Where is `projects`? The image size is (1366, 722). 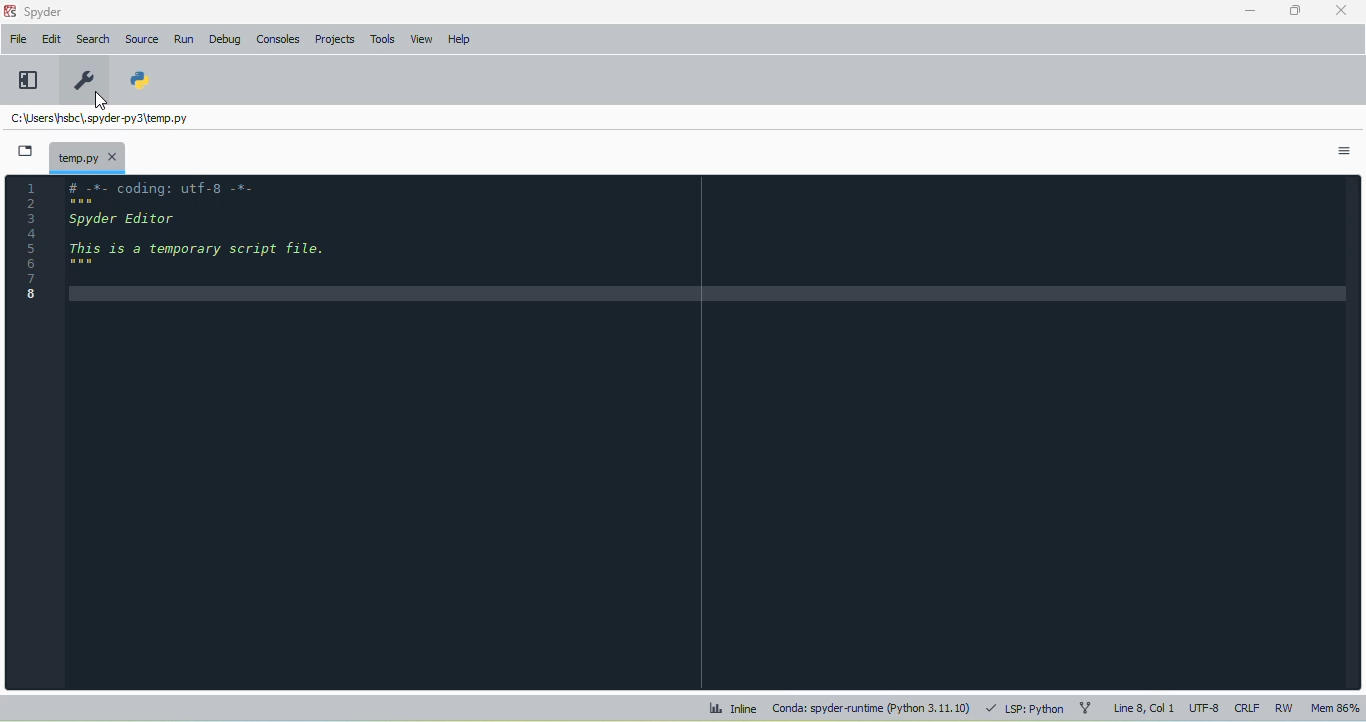 projects is located at coordinates (335, 40).